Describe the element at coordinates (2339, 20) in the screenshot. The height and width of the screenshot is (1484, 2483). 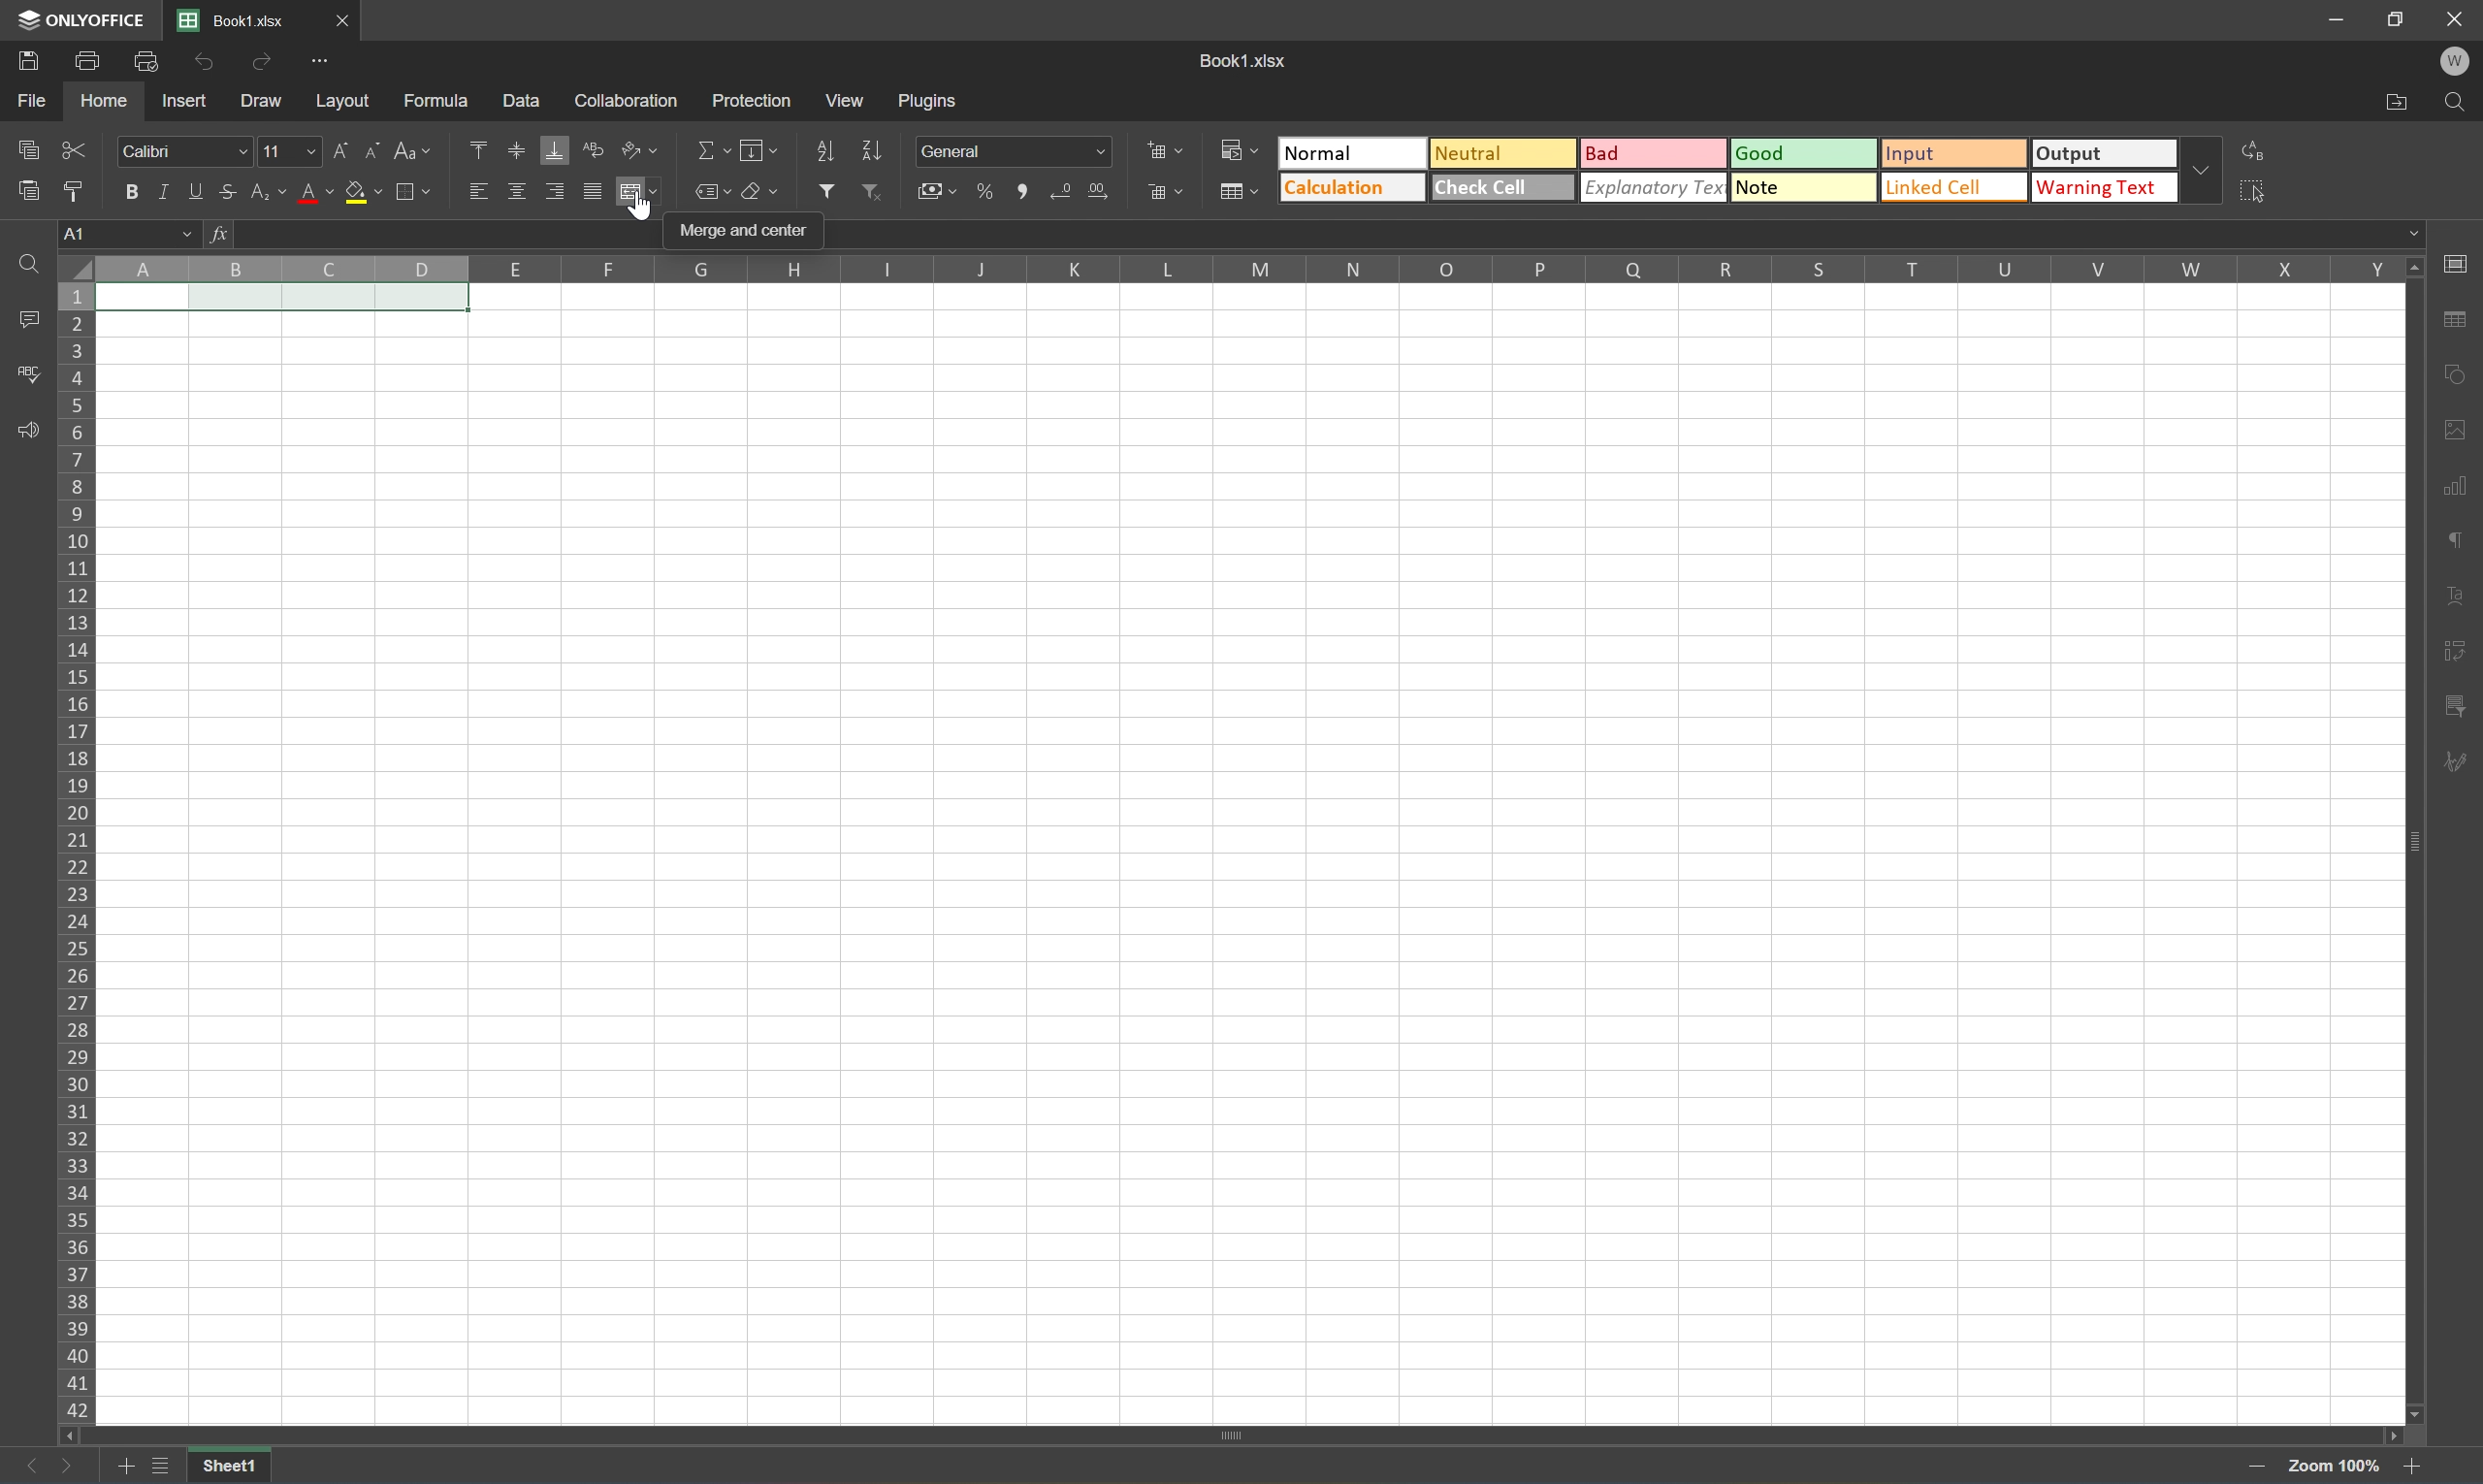
I see `Minimize` at that location.